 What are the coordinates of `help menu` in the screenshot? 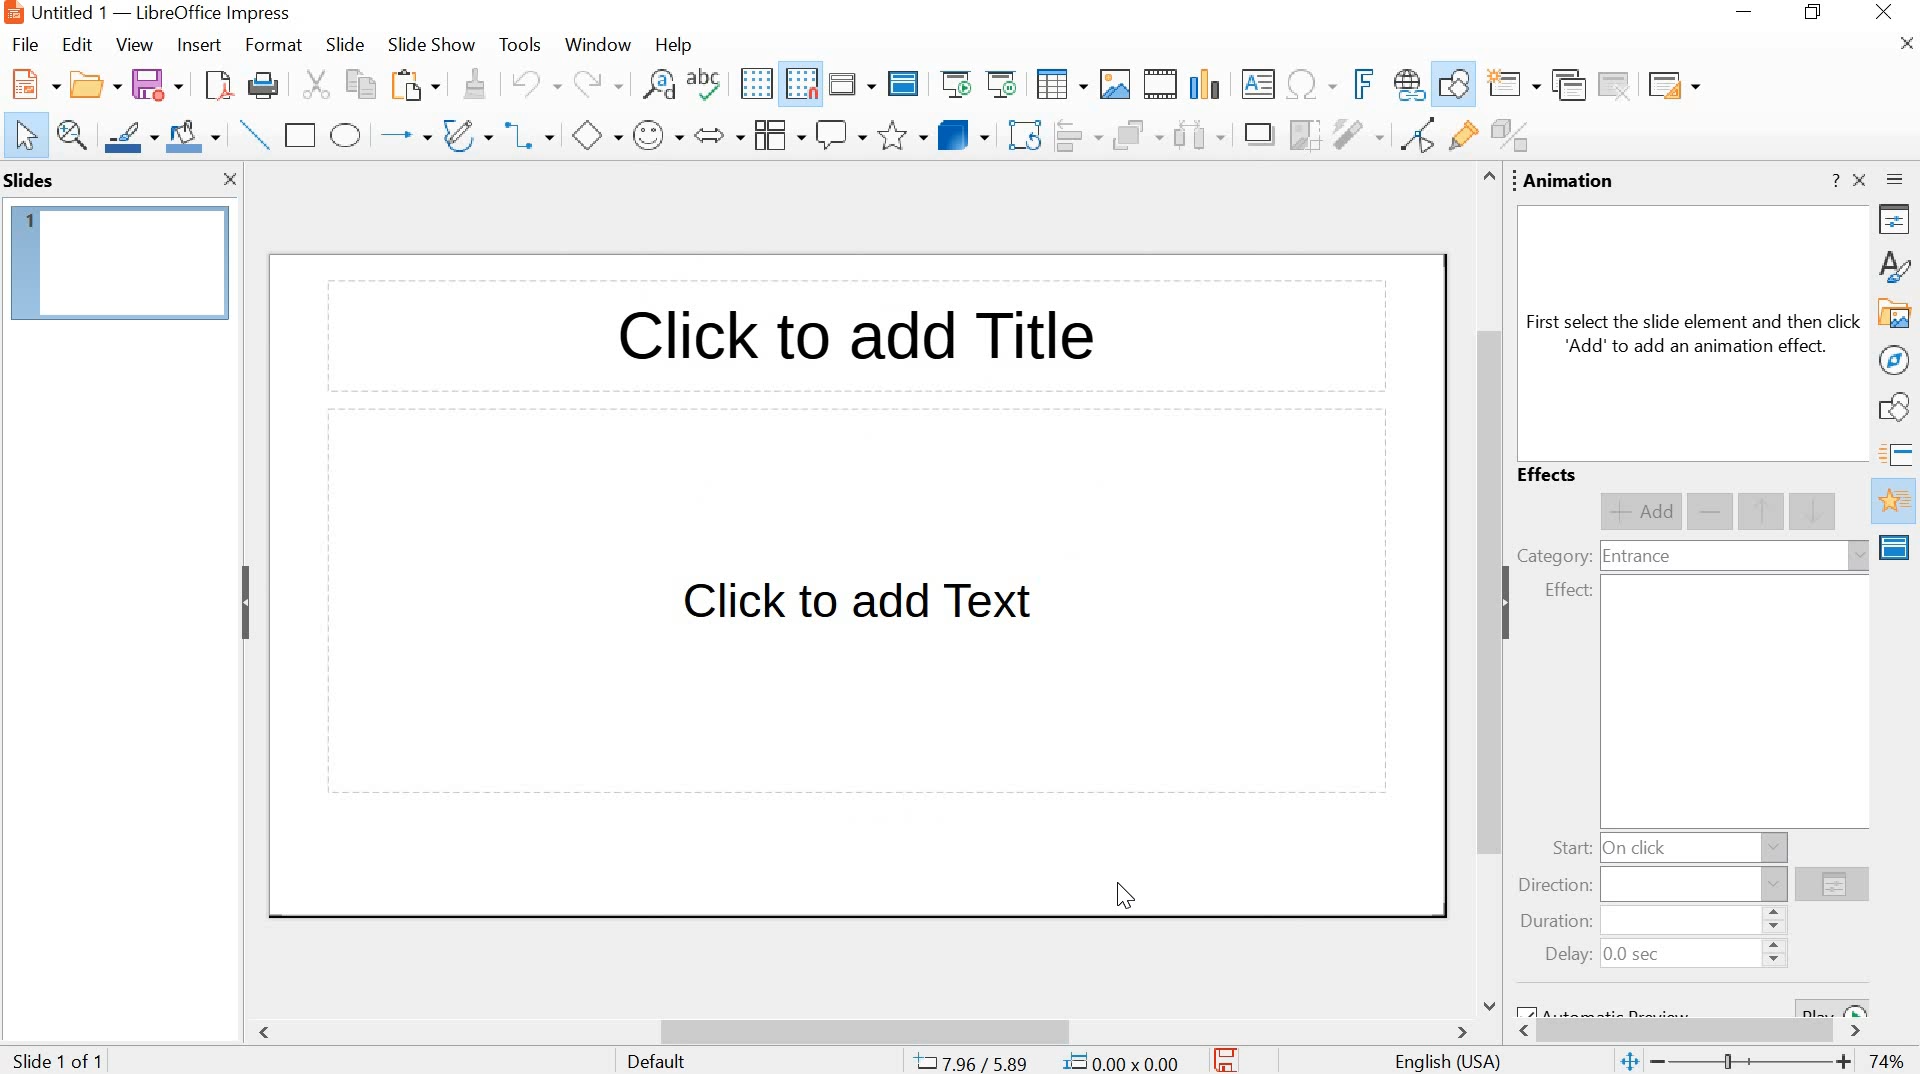 It's located at (673, 45).